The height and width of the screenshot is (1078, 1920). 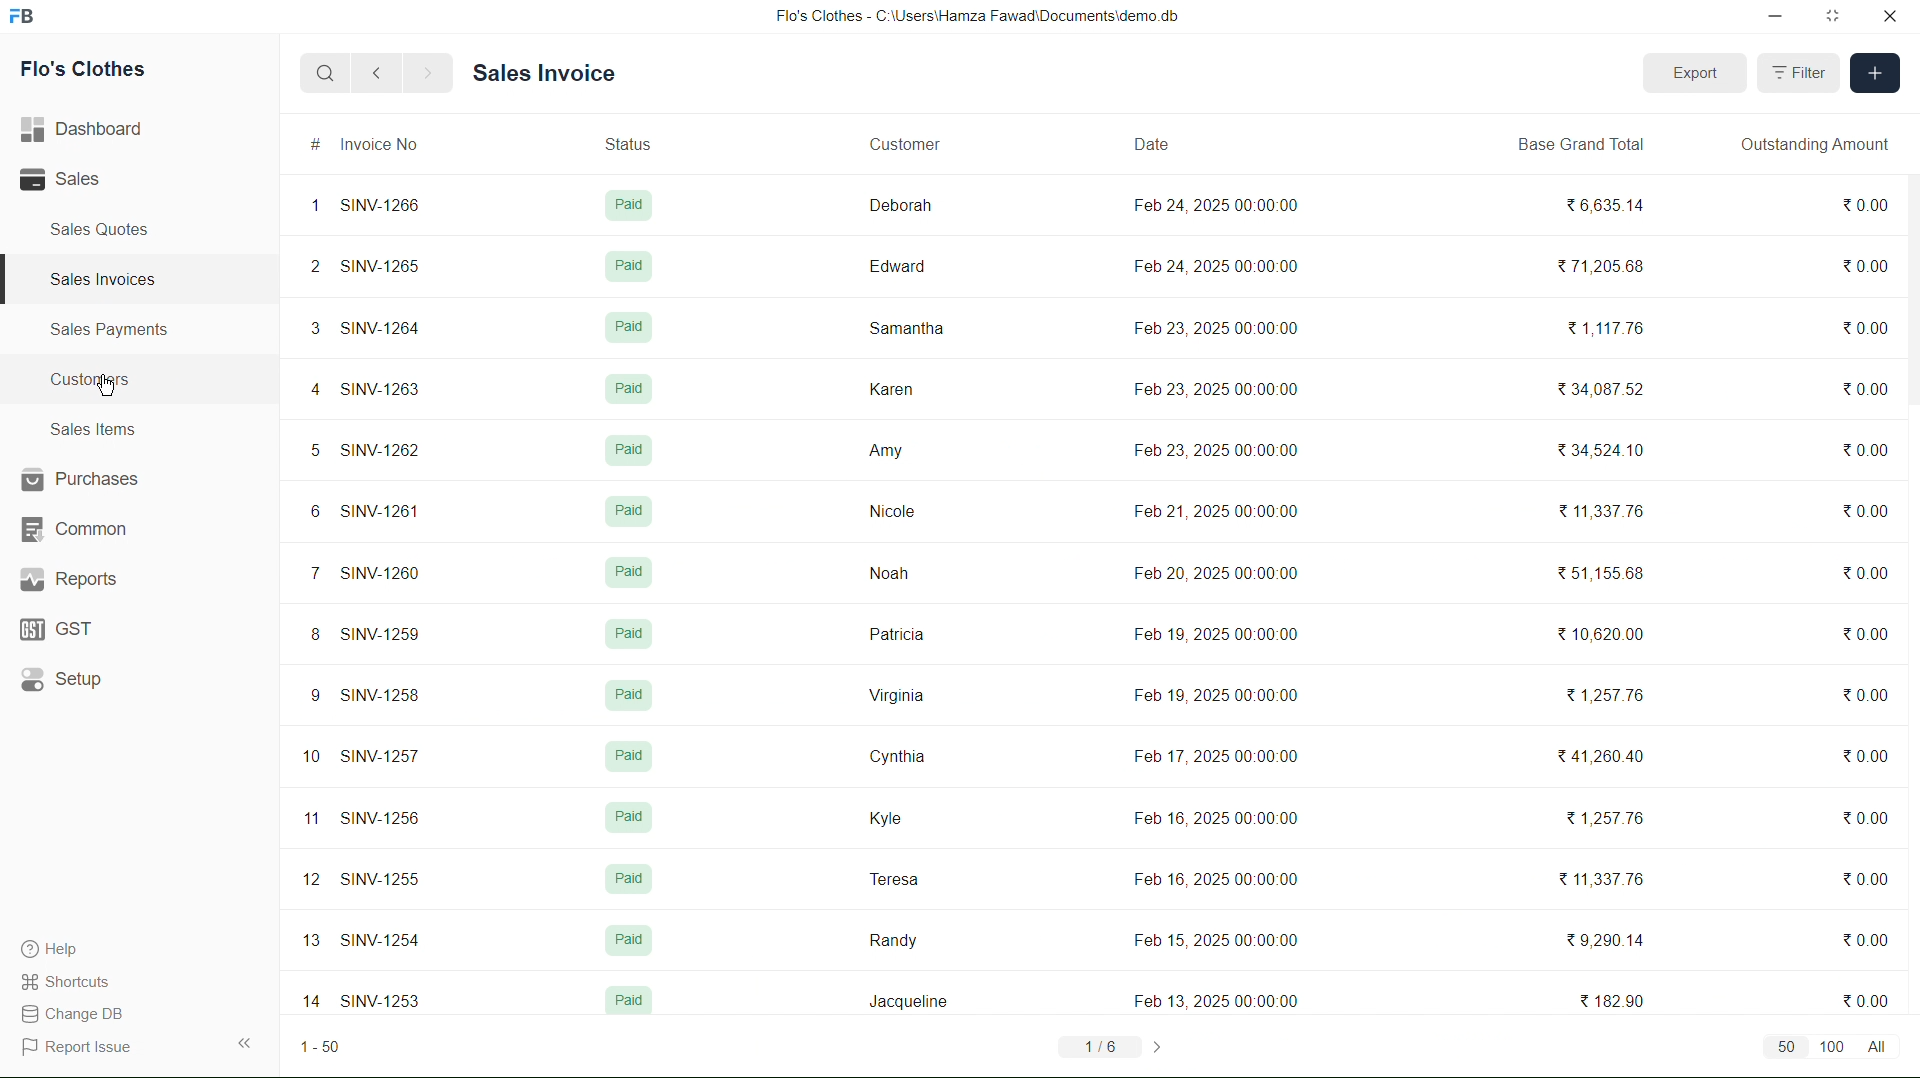 What do you see at coordinates (630, 939) in the screenshot?
I see `Paid` at bounding box center [630, 939].